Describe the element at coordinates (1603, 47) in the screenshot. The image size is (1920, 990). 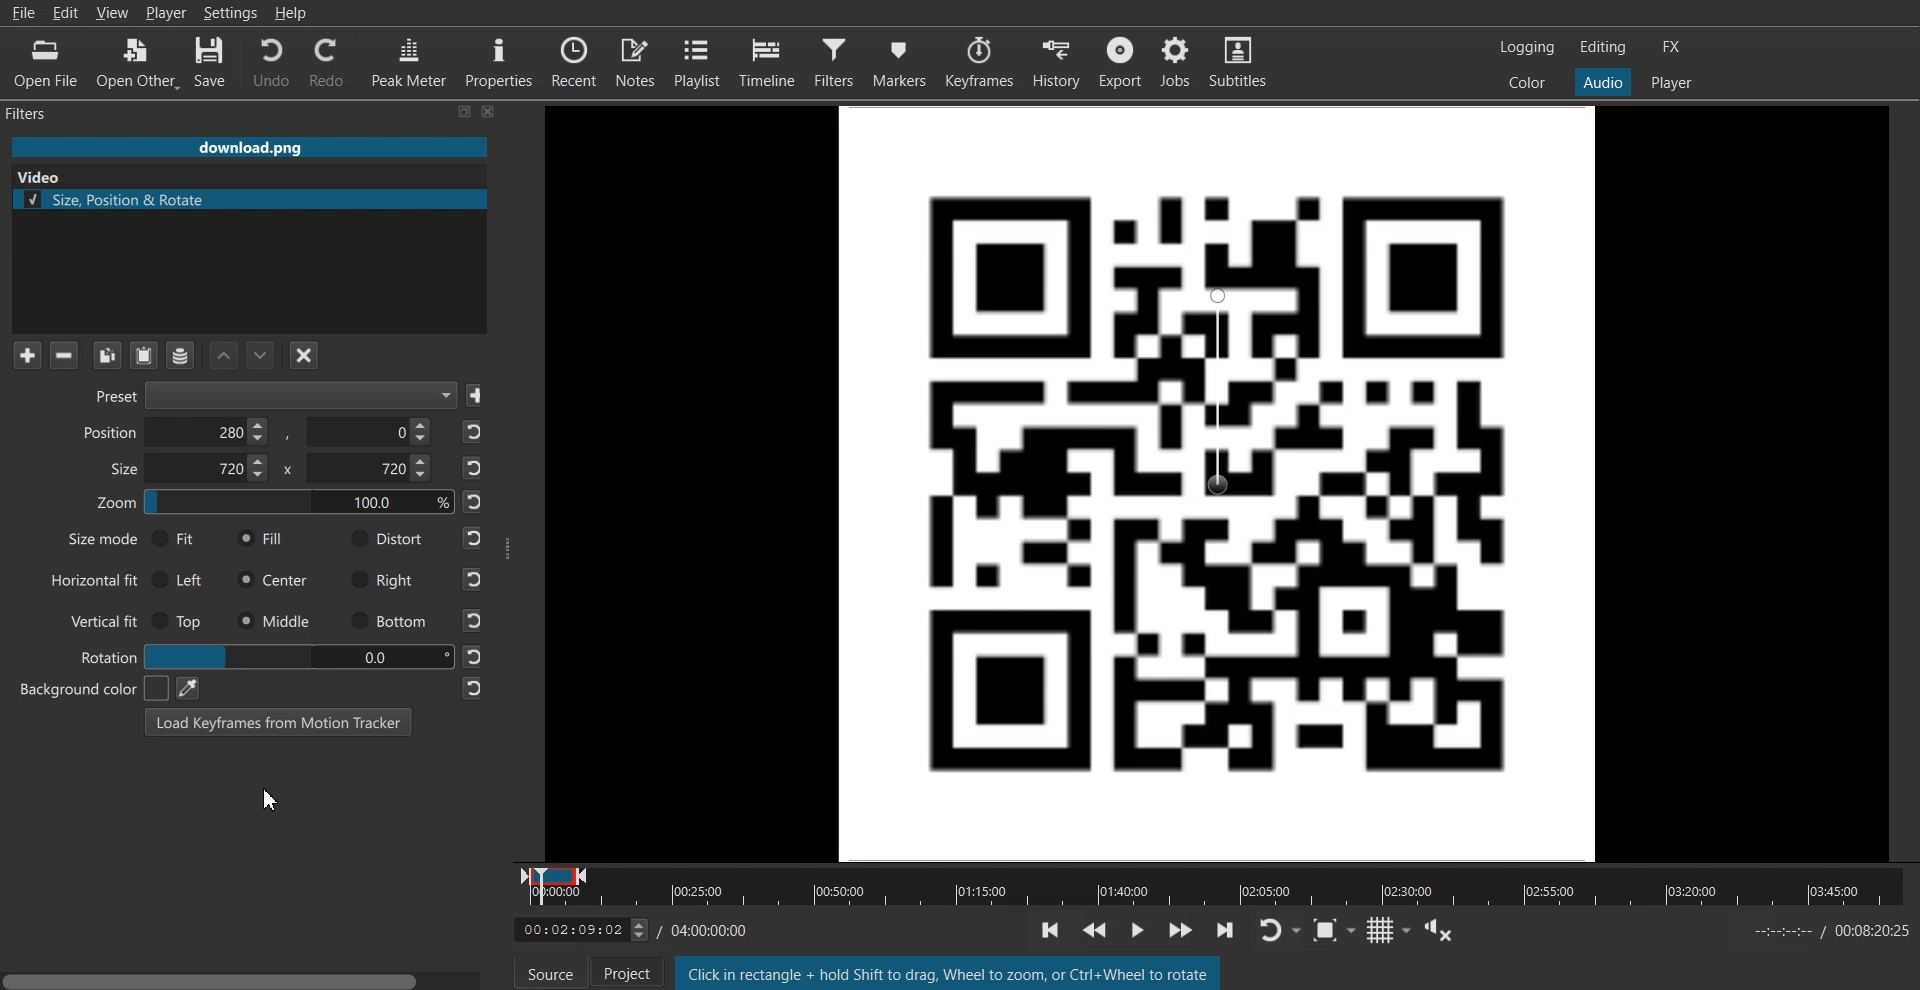
I see `Switch to the Editor layout` at that location.